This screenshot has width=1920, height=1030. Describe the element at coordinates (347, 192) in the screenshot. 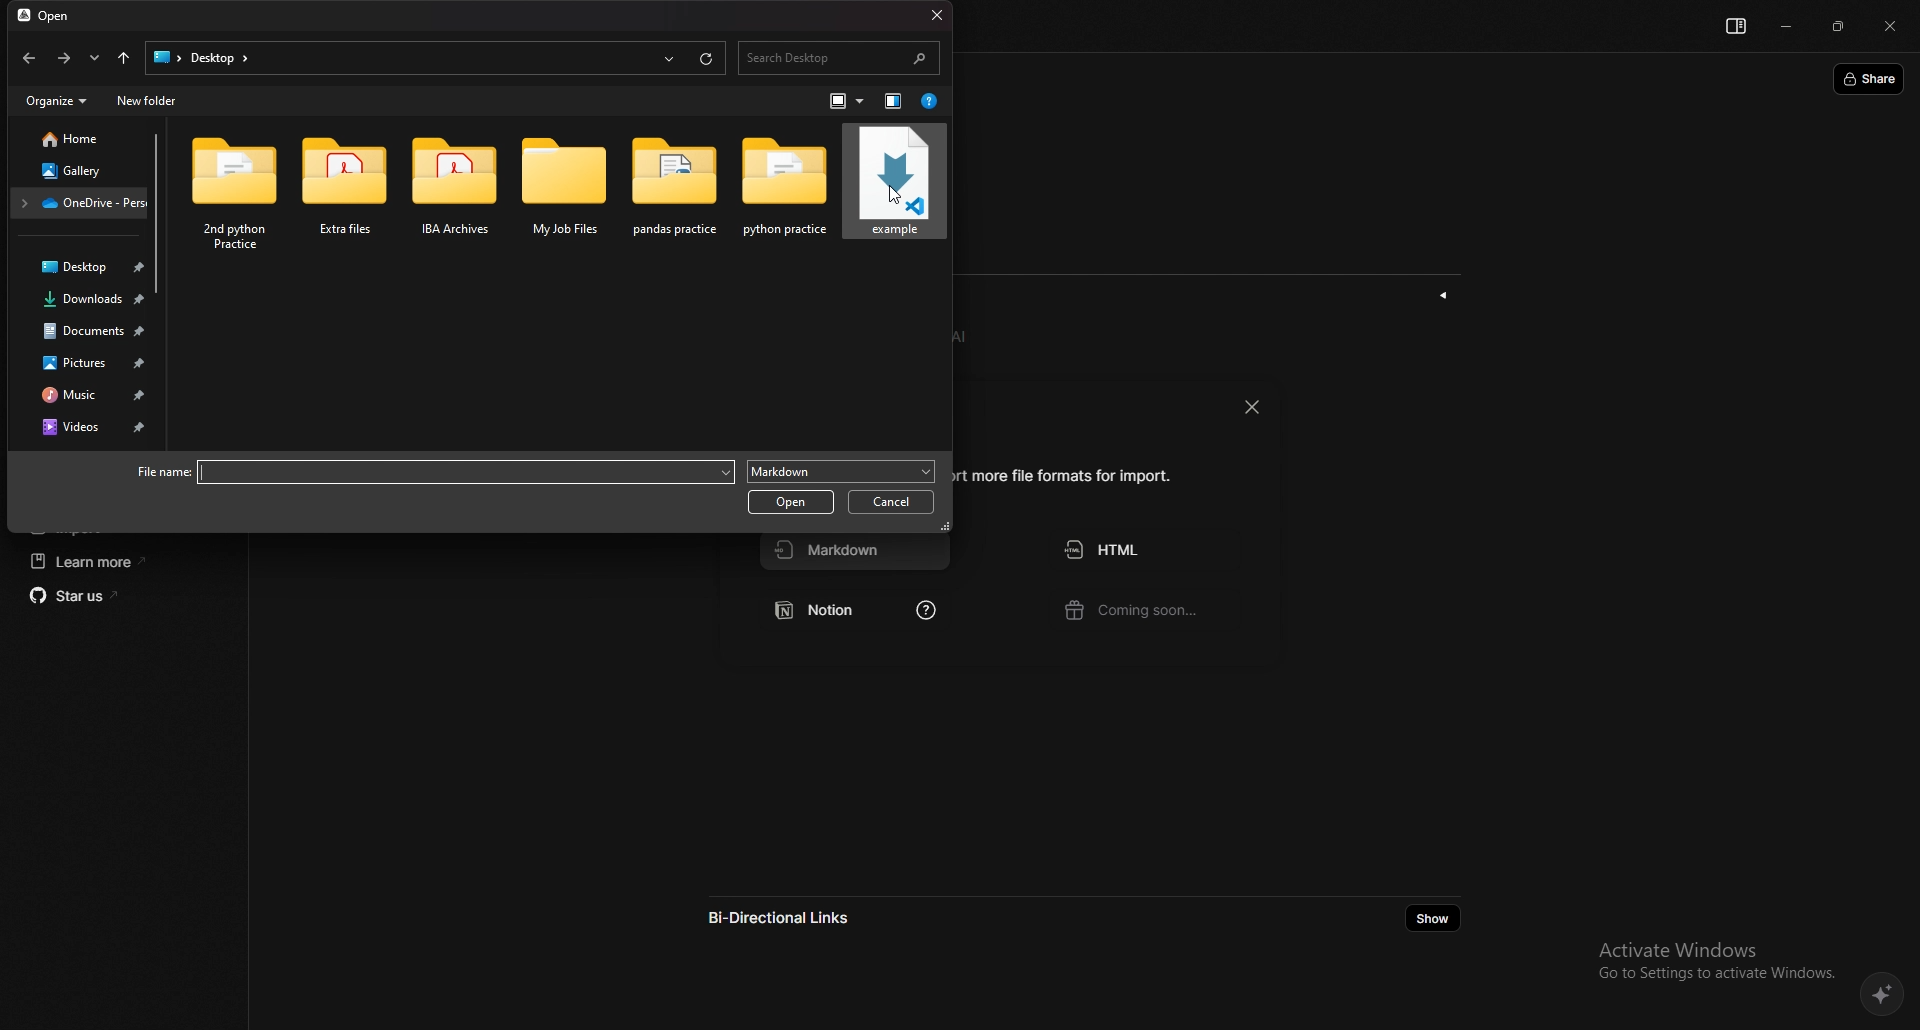

I see `folder` at that location.